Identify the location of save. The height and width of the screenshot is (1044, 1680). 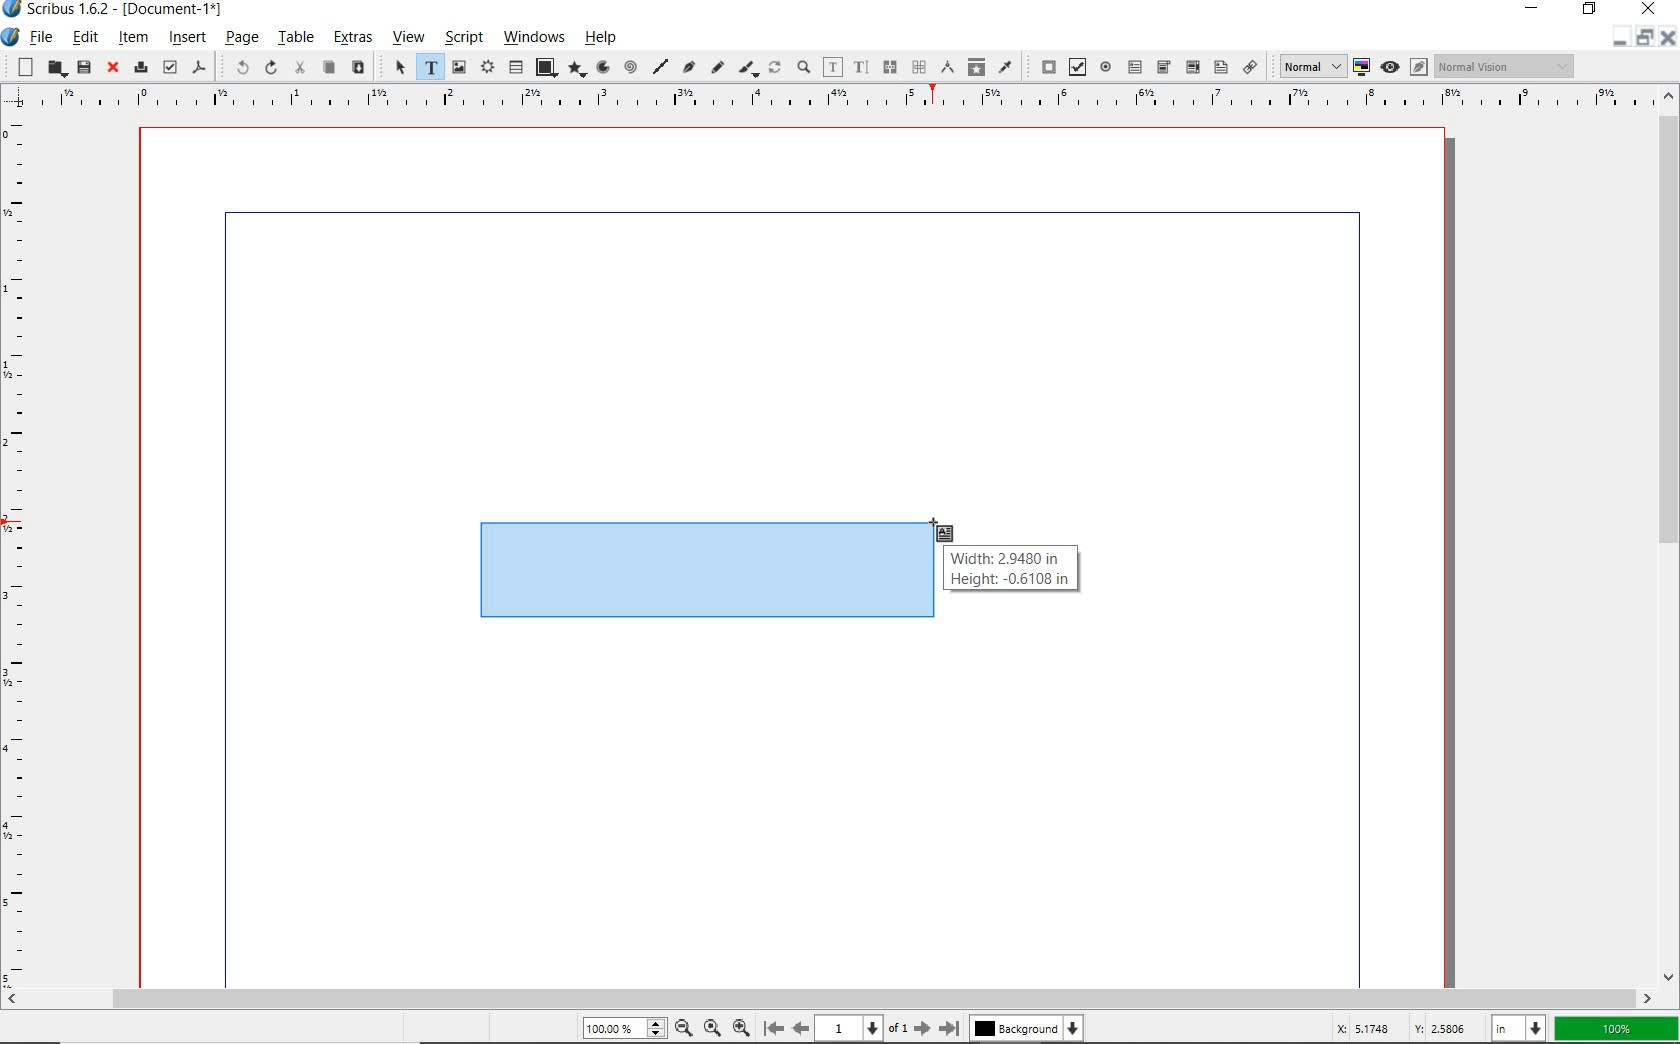
(83, 67).